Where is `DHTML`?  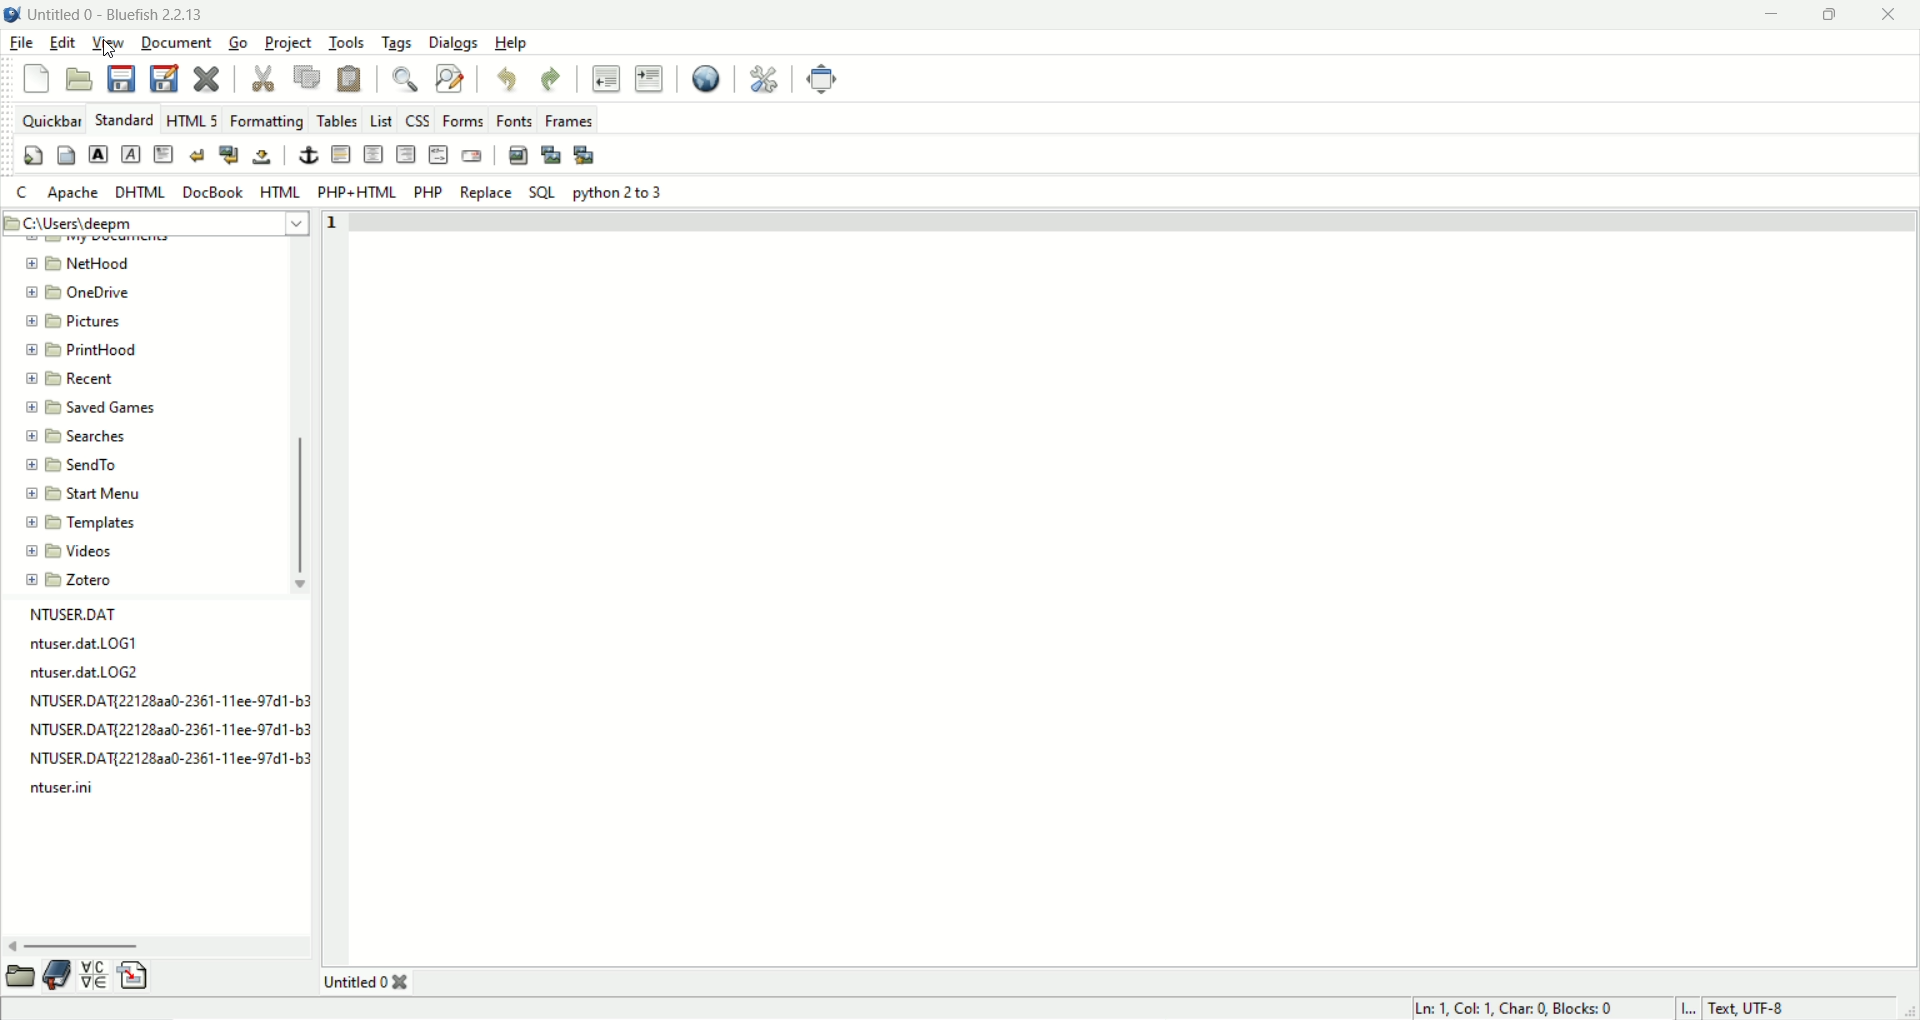 DHTML is located at coordinates (141, 193).